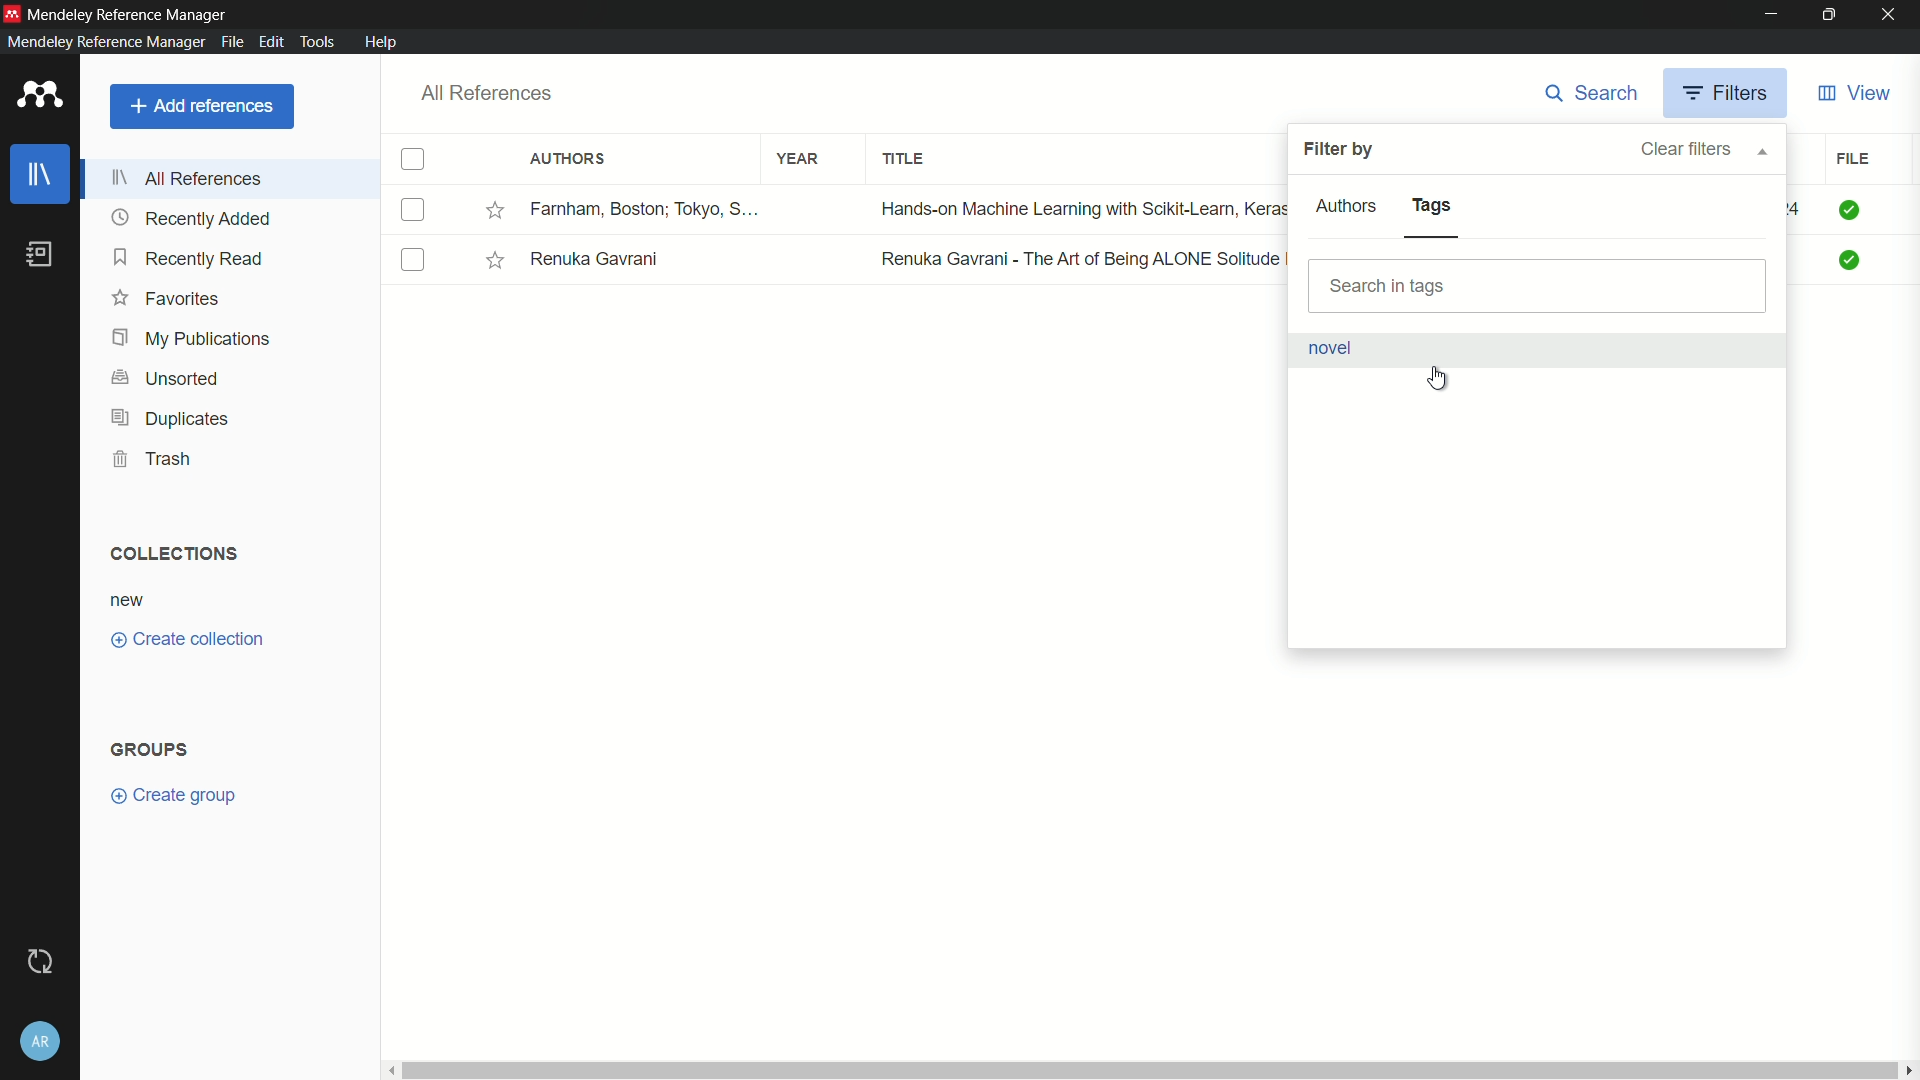  Describe the element at coordinates (128, 602) in the screenshot. I see `new` at that location.